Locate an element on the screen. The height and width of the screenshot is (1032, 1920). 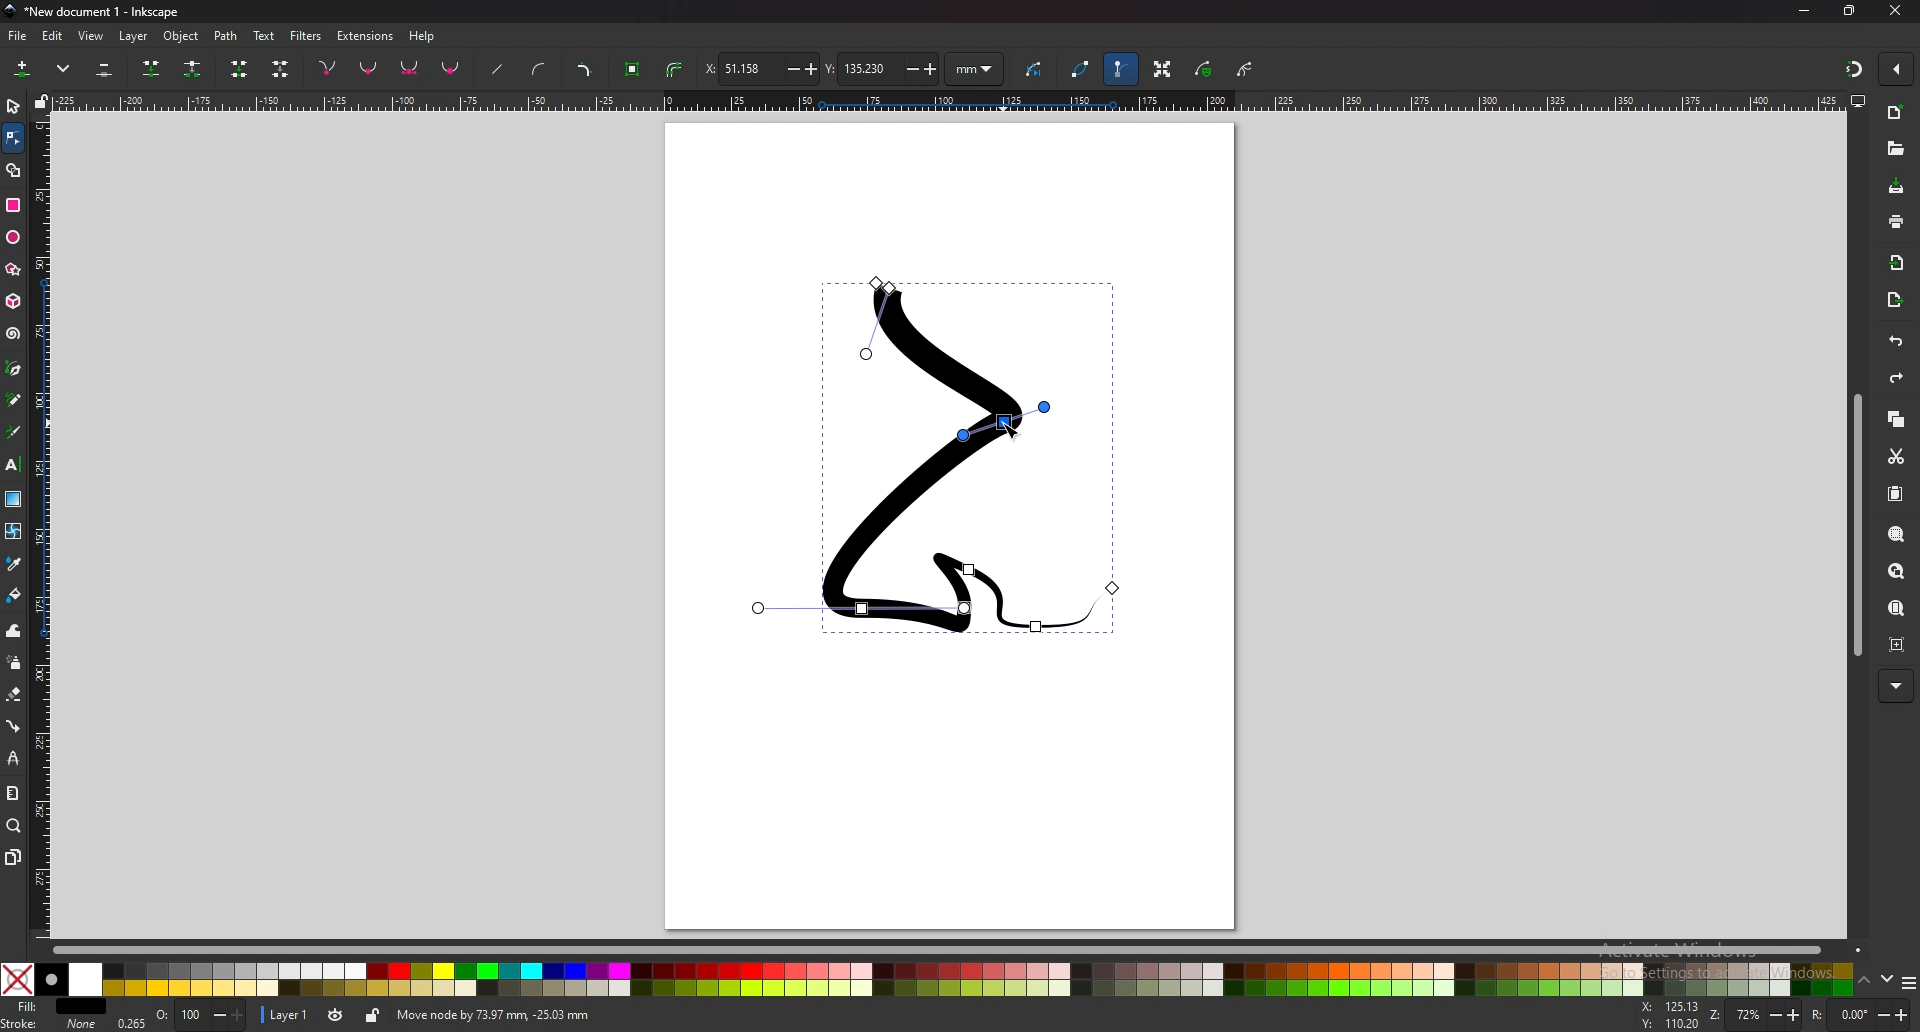
connector is located at coordinates (14, 726).